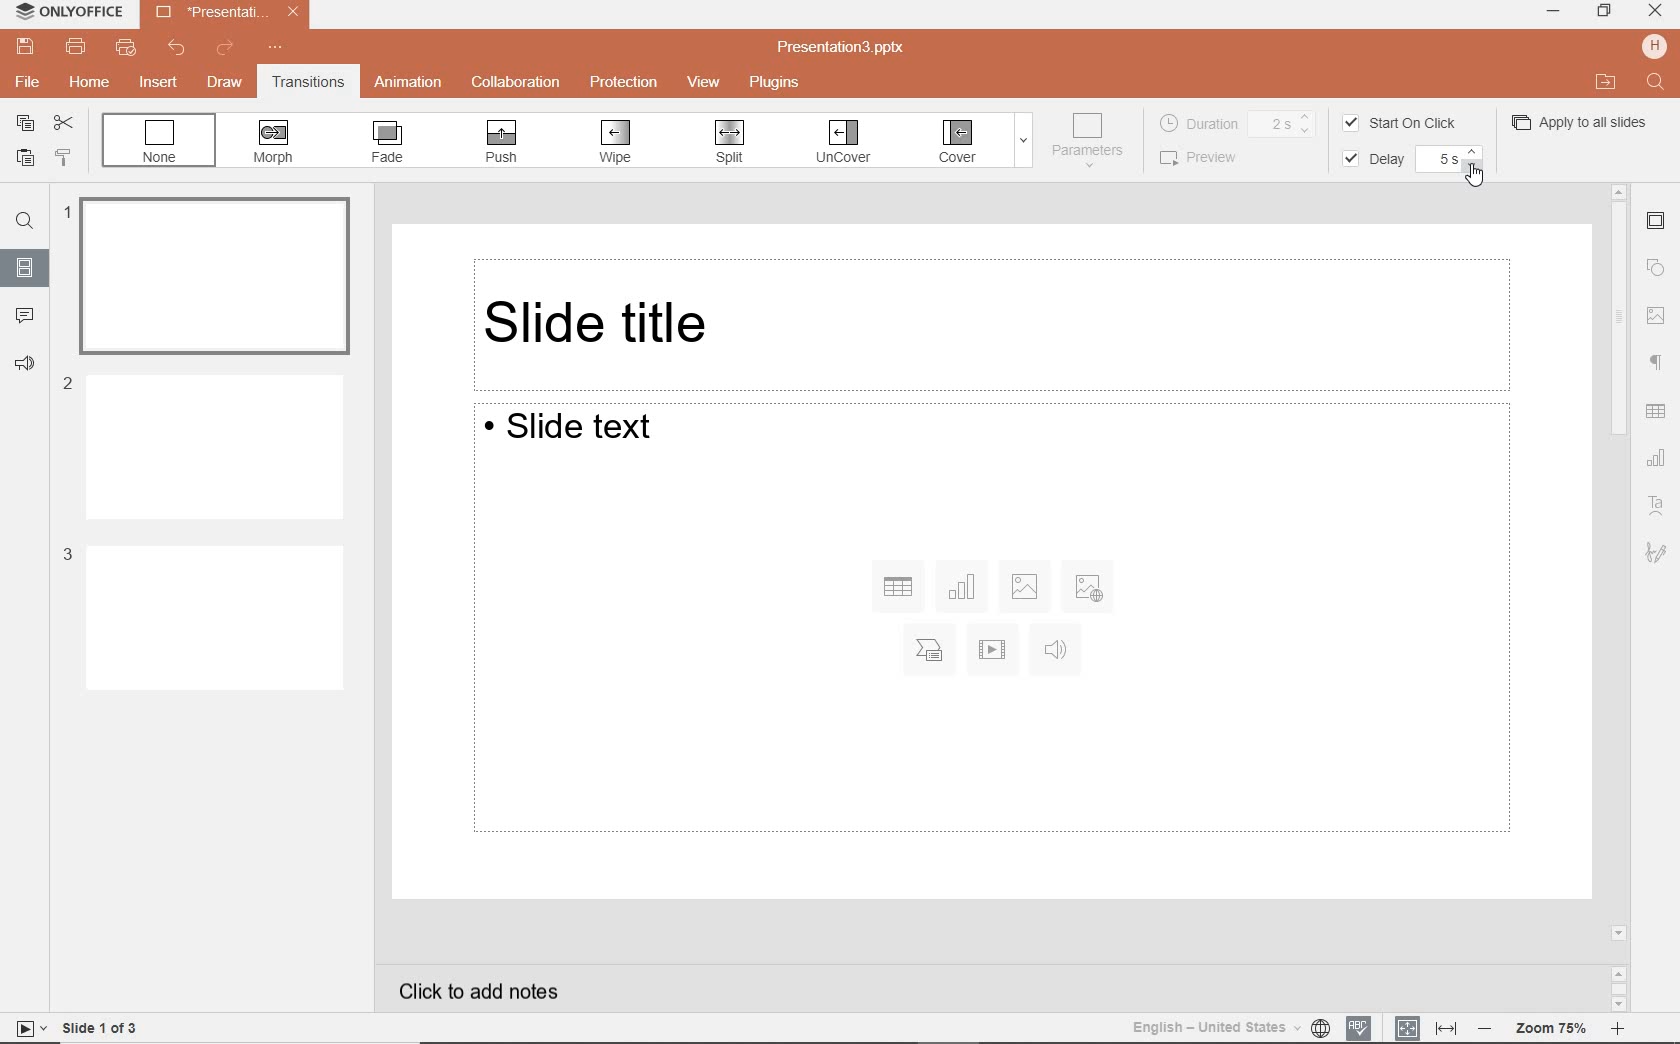  Describe the element at coordinates (1606, 12) in the screenshot. I see `RESTORE` at that location.